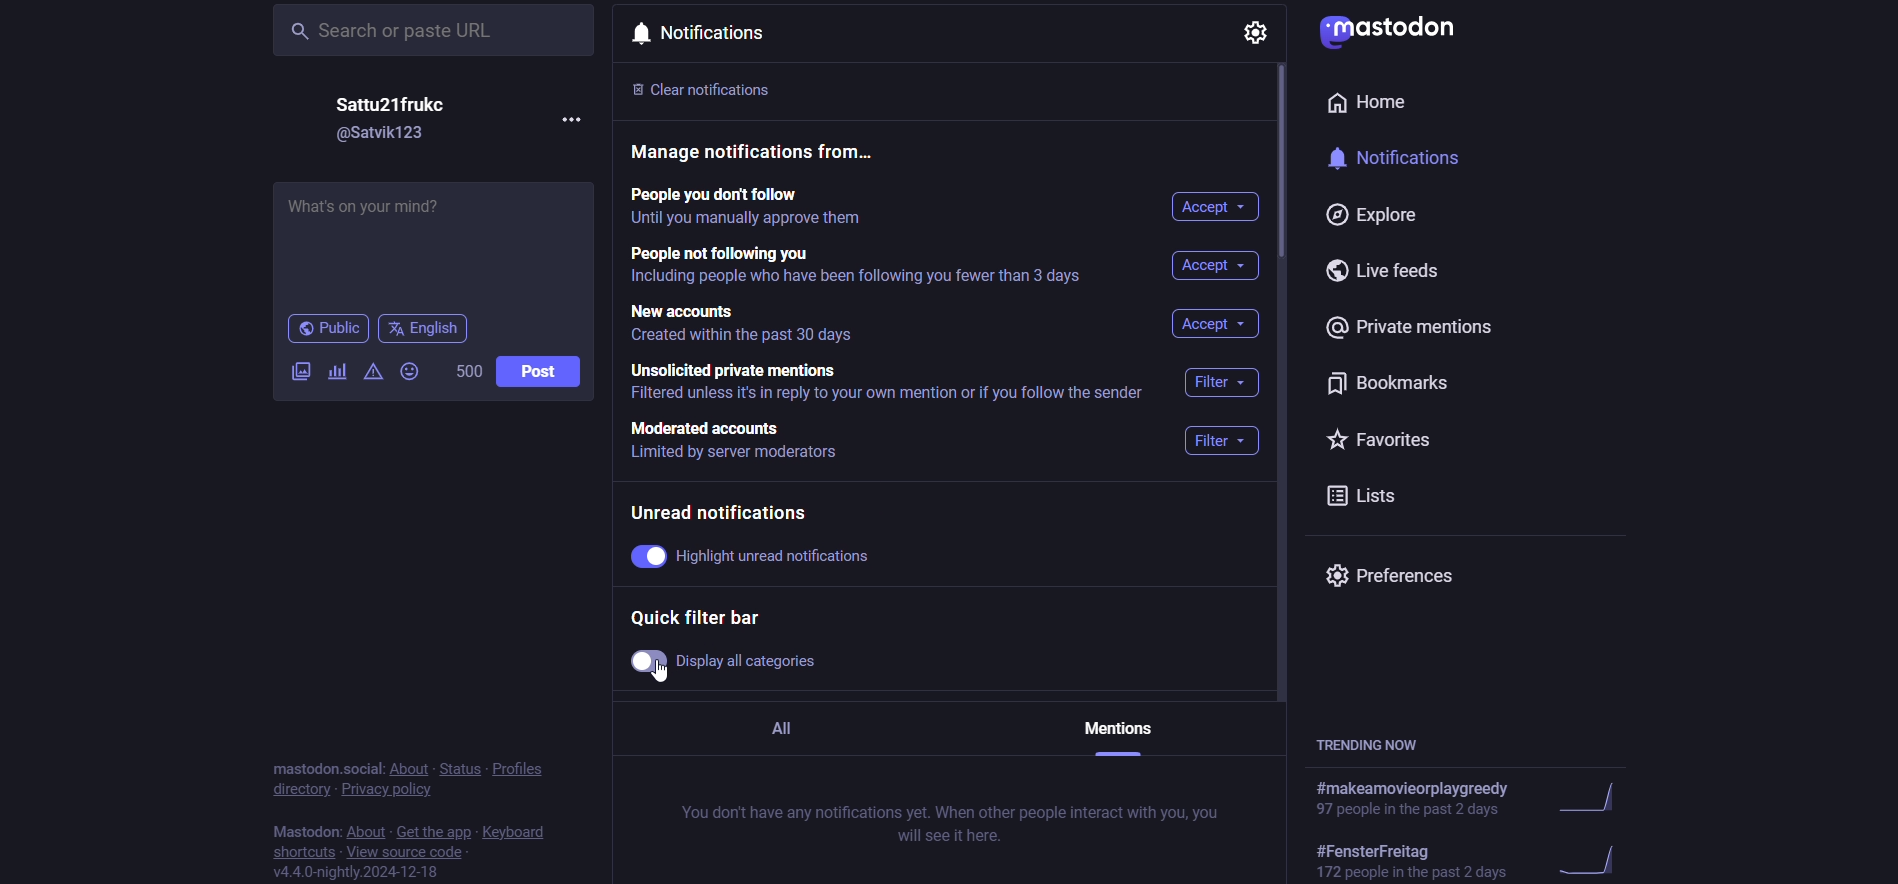 This screenshot has width=1898, height=884. I want to click on New accounts Created within the past 30 days, so click(750, 327).